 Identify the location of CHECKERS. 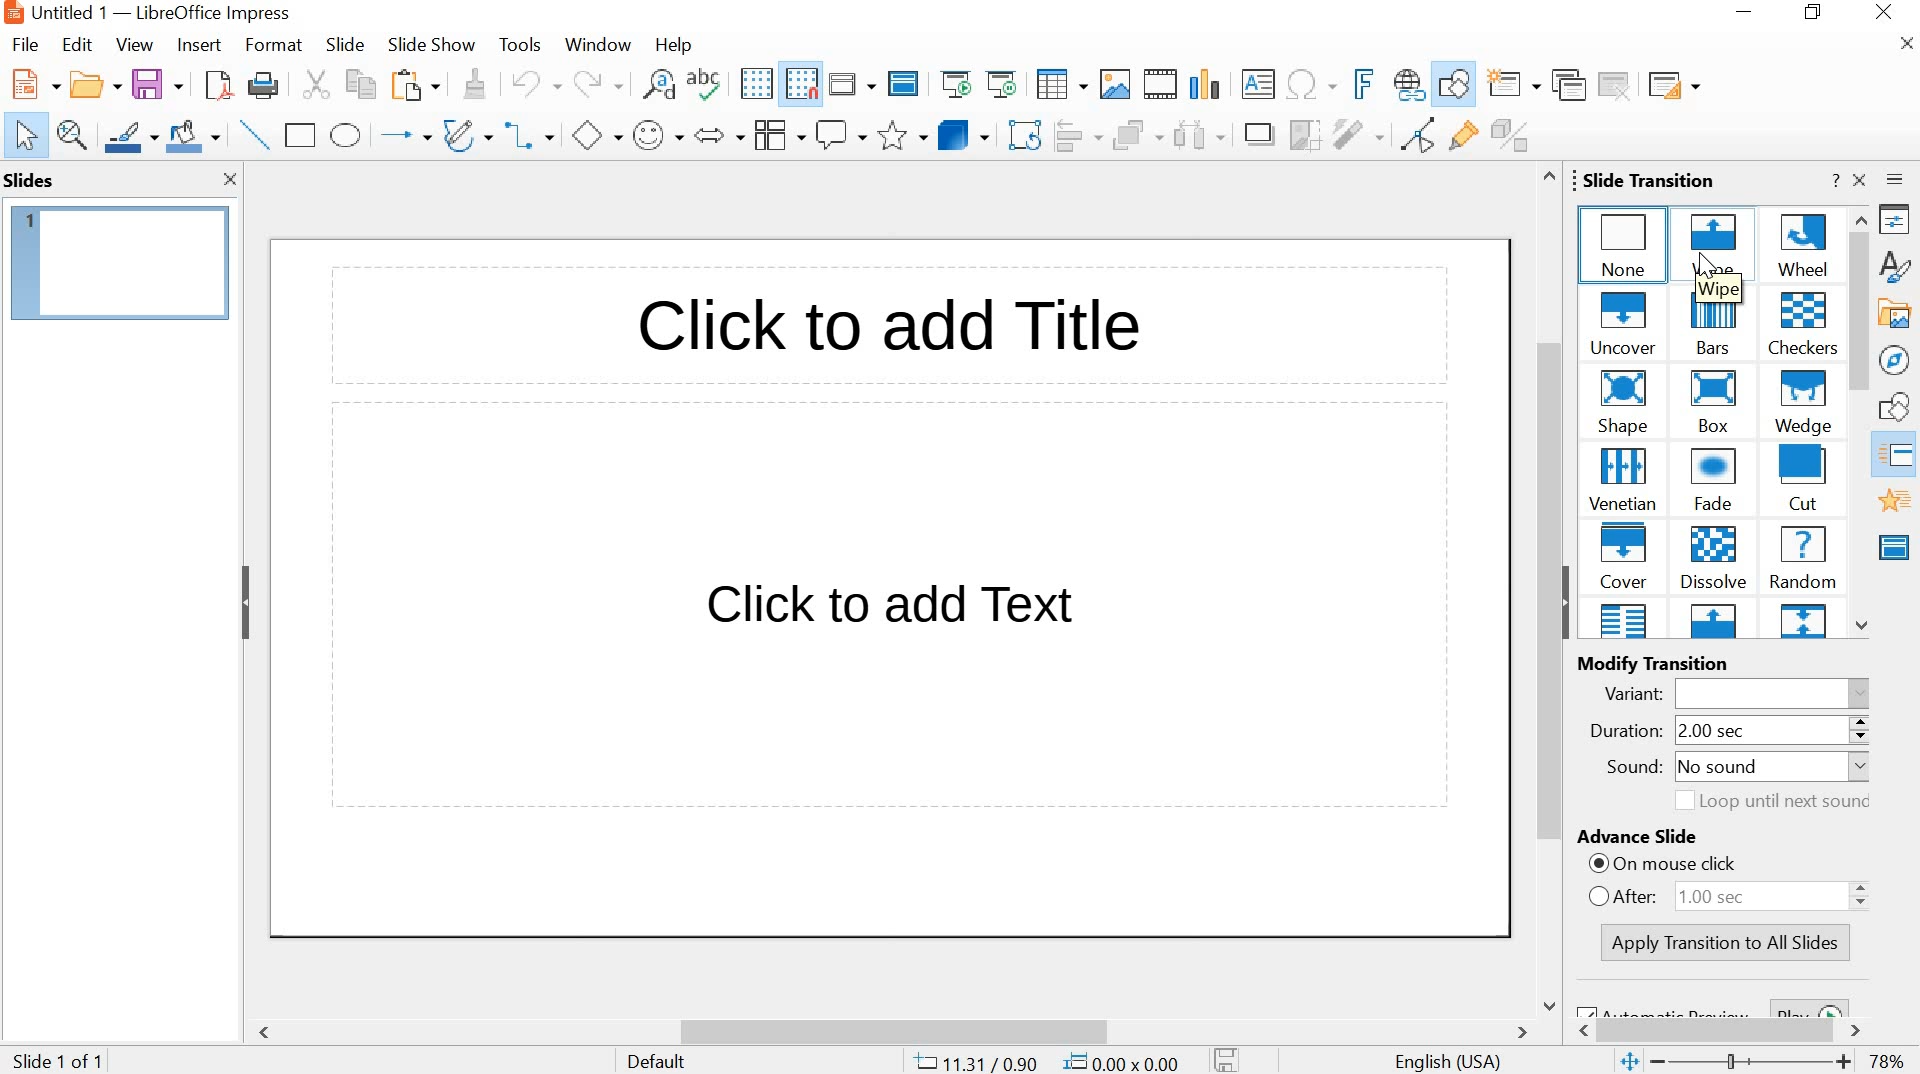
(1804, 326).